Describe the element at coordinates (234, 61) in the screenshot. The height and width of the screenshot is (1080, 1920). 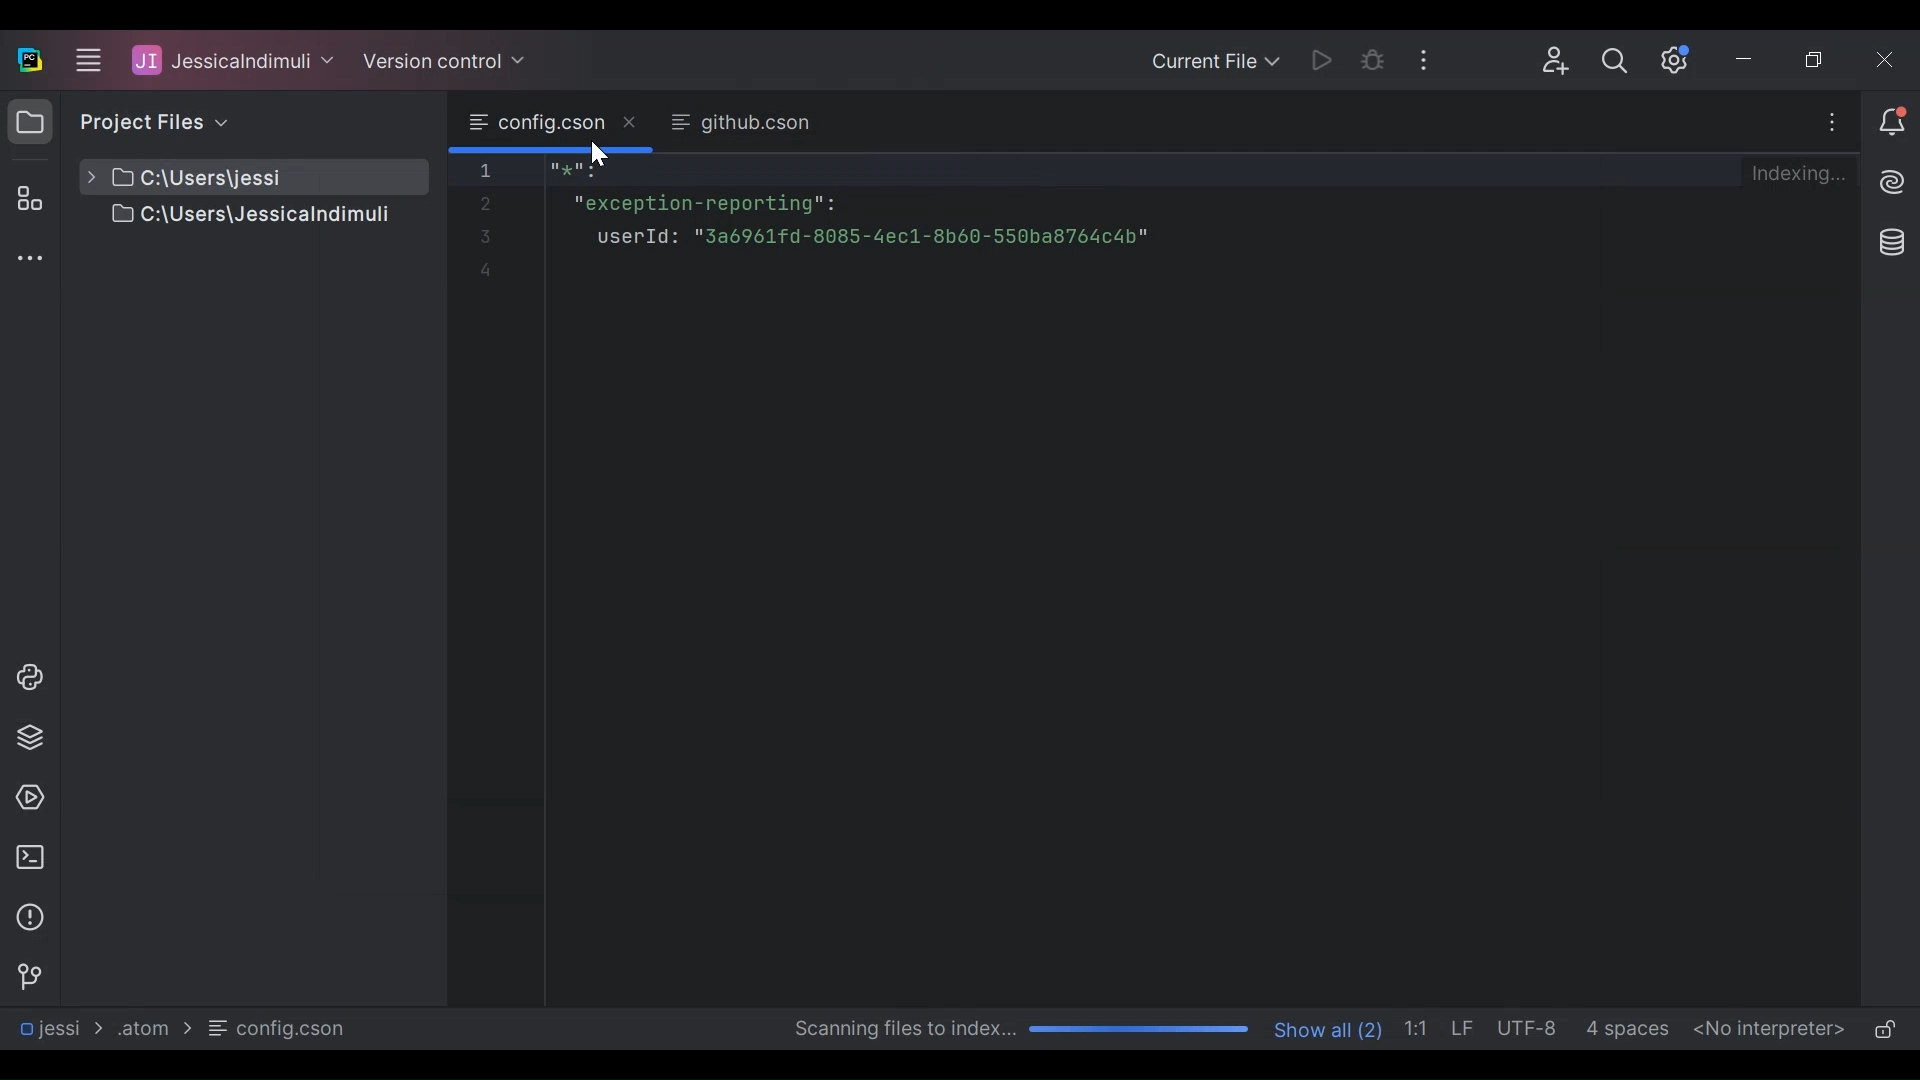
I see `Project File User` at that location.